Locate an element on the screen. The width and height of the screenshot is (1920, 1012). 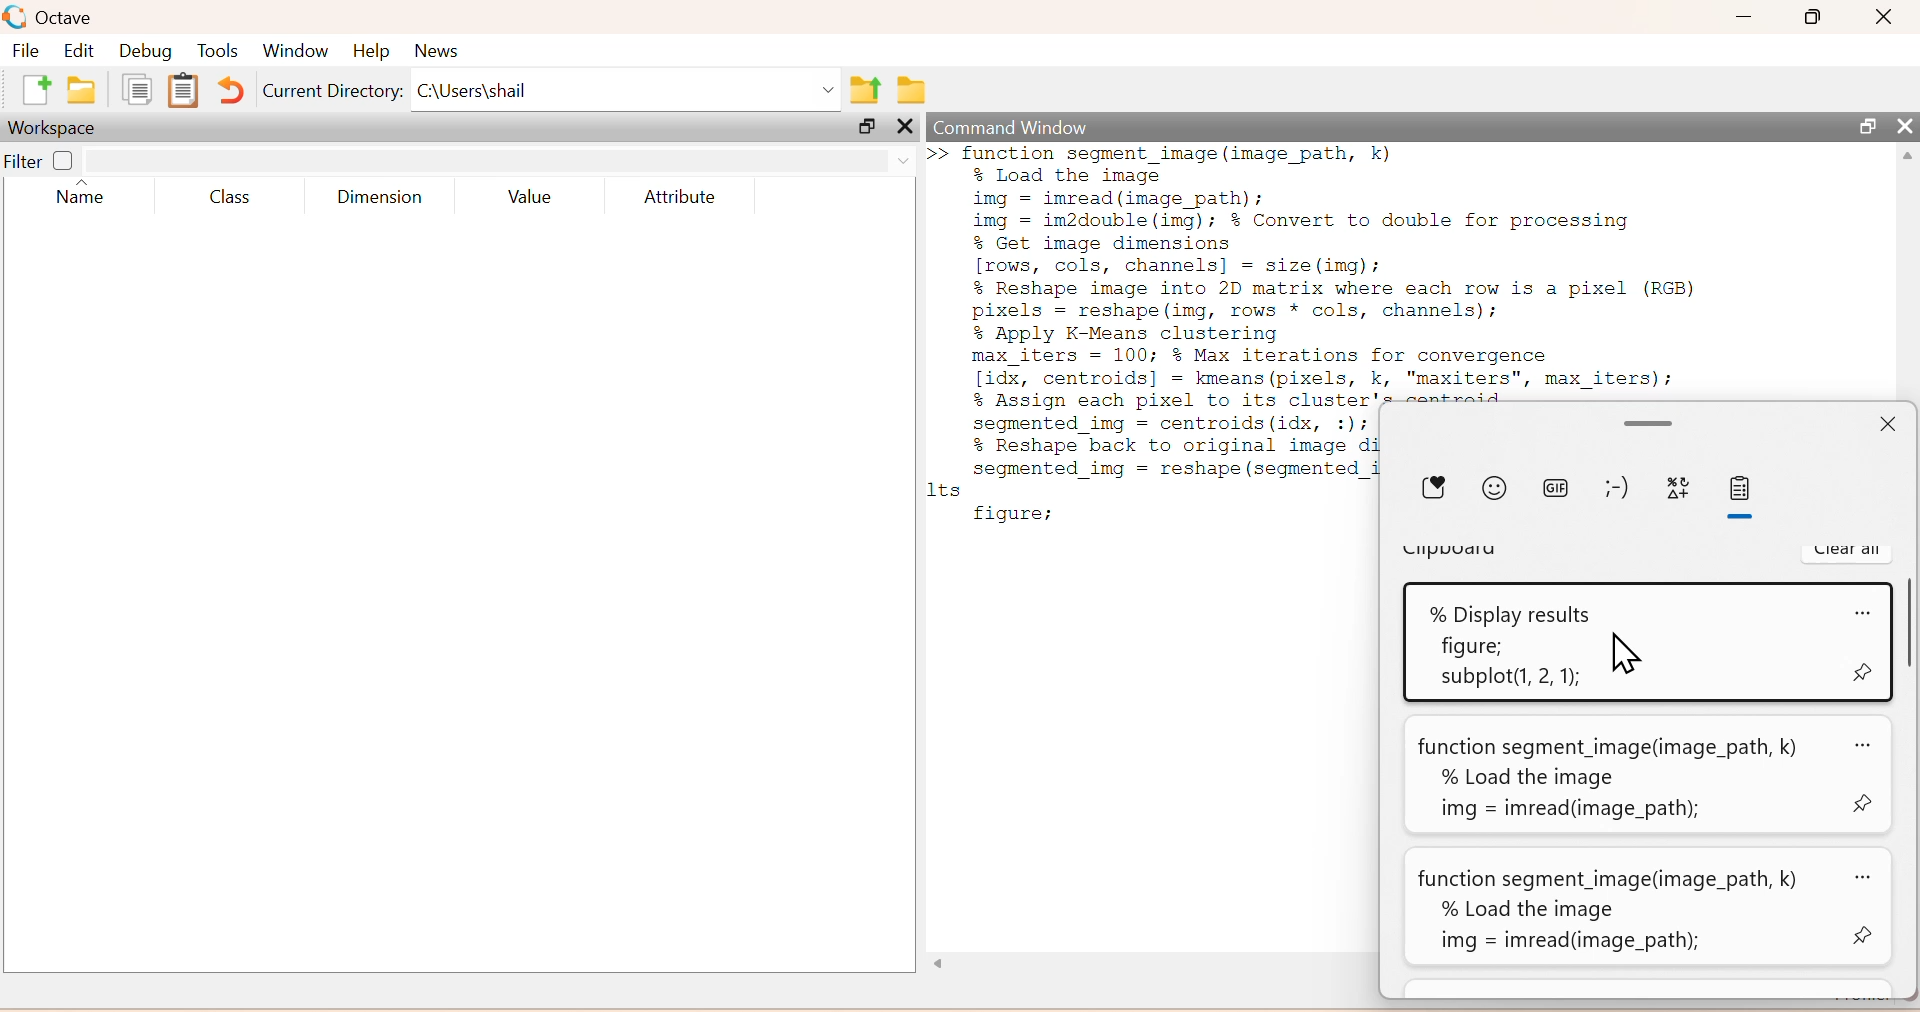
Class is located at coordinates (234, 198).